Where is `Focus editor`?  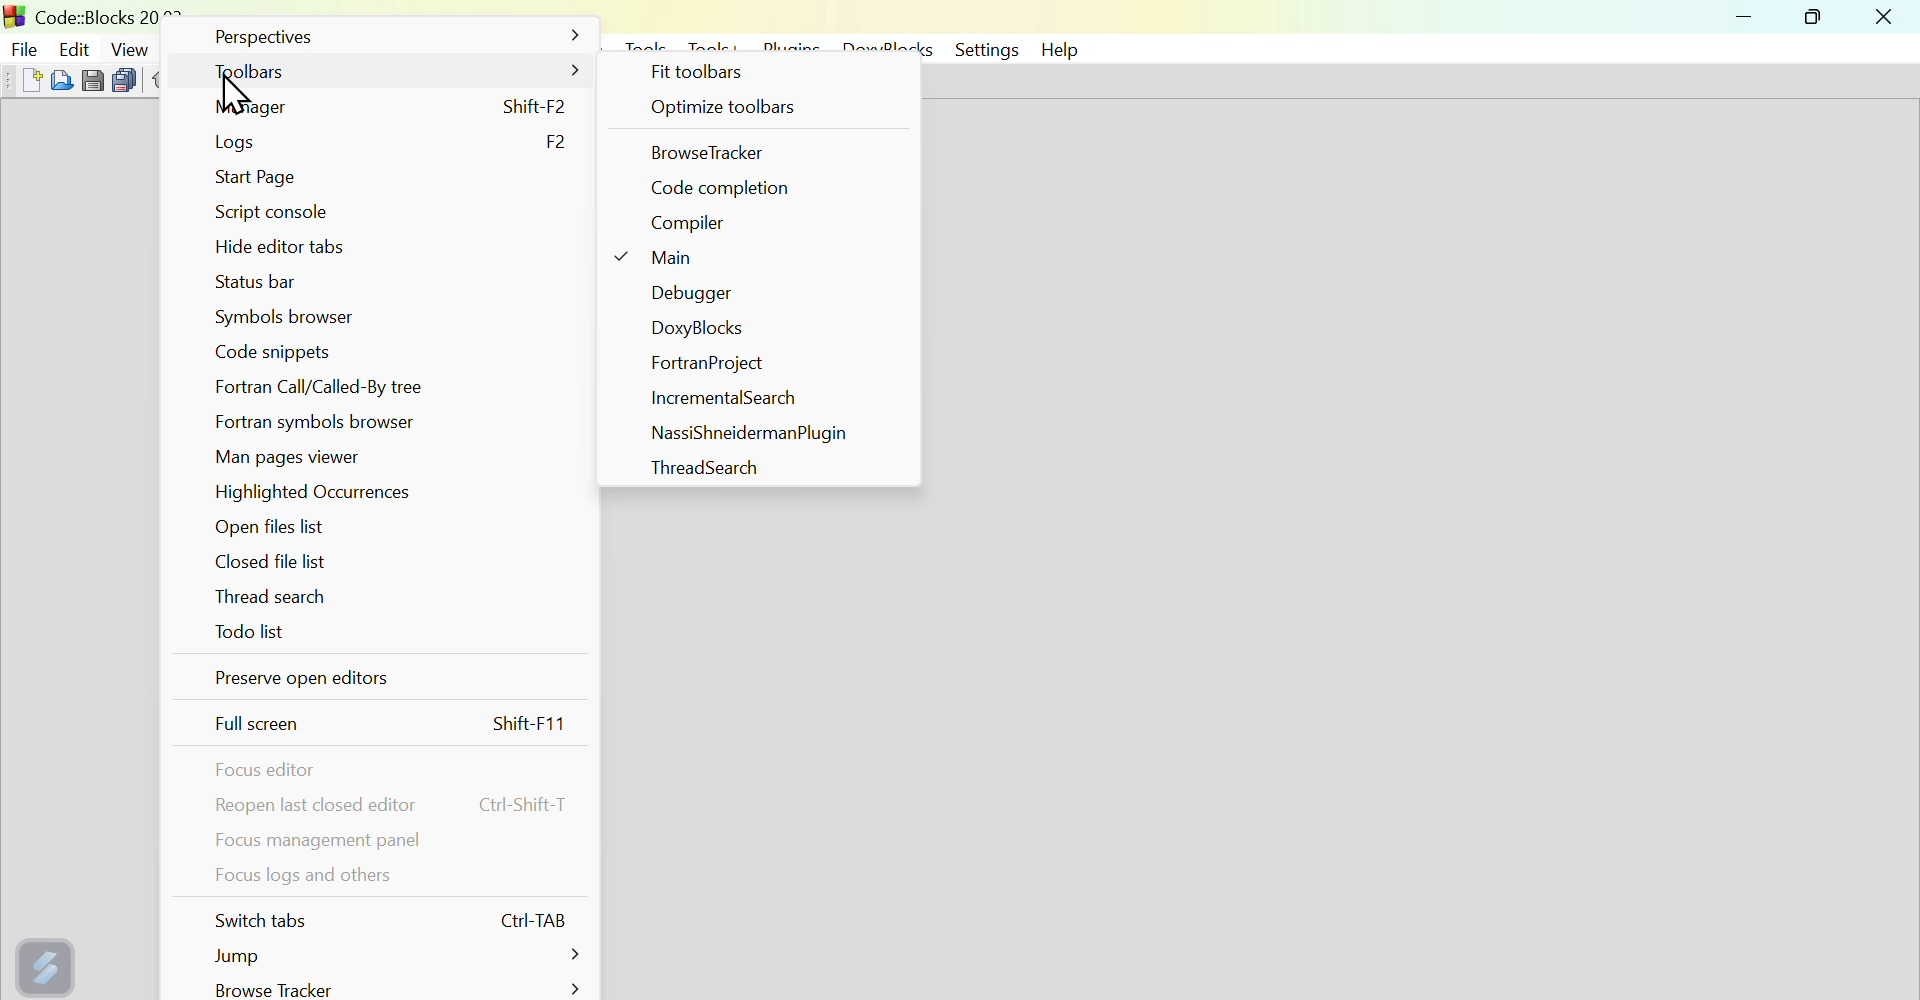 Focus editor is located at coordinates (271, 770).